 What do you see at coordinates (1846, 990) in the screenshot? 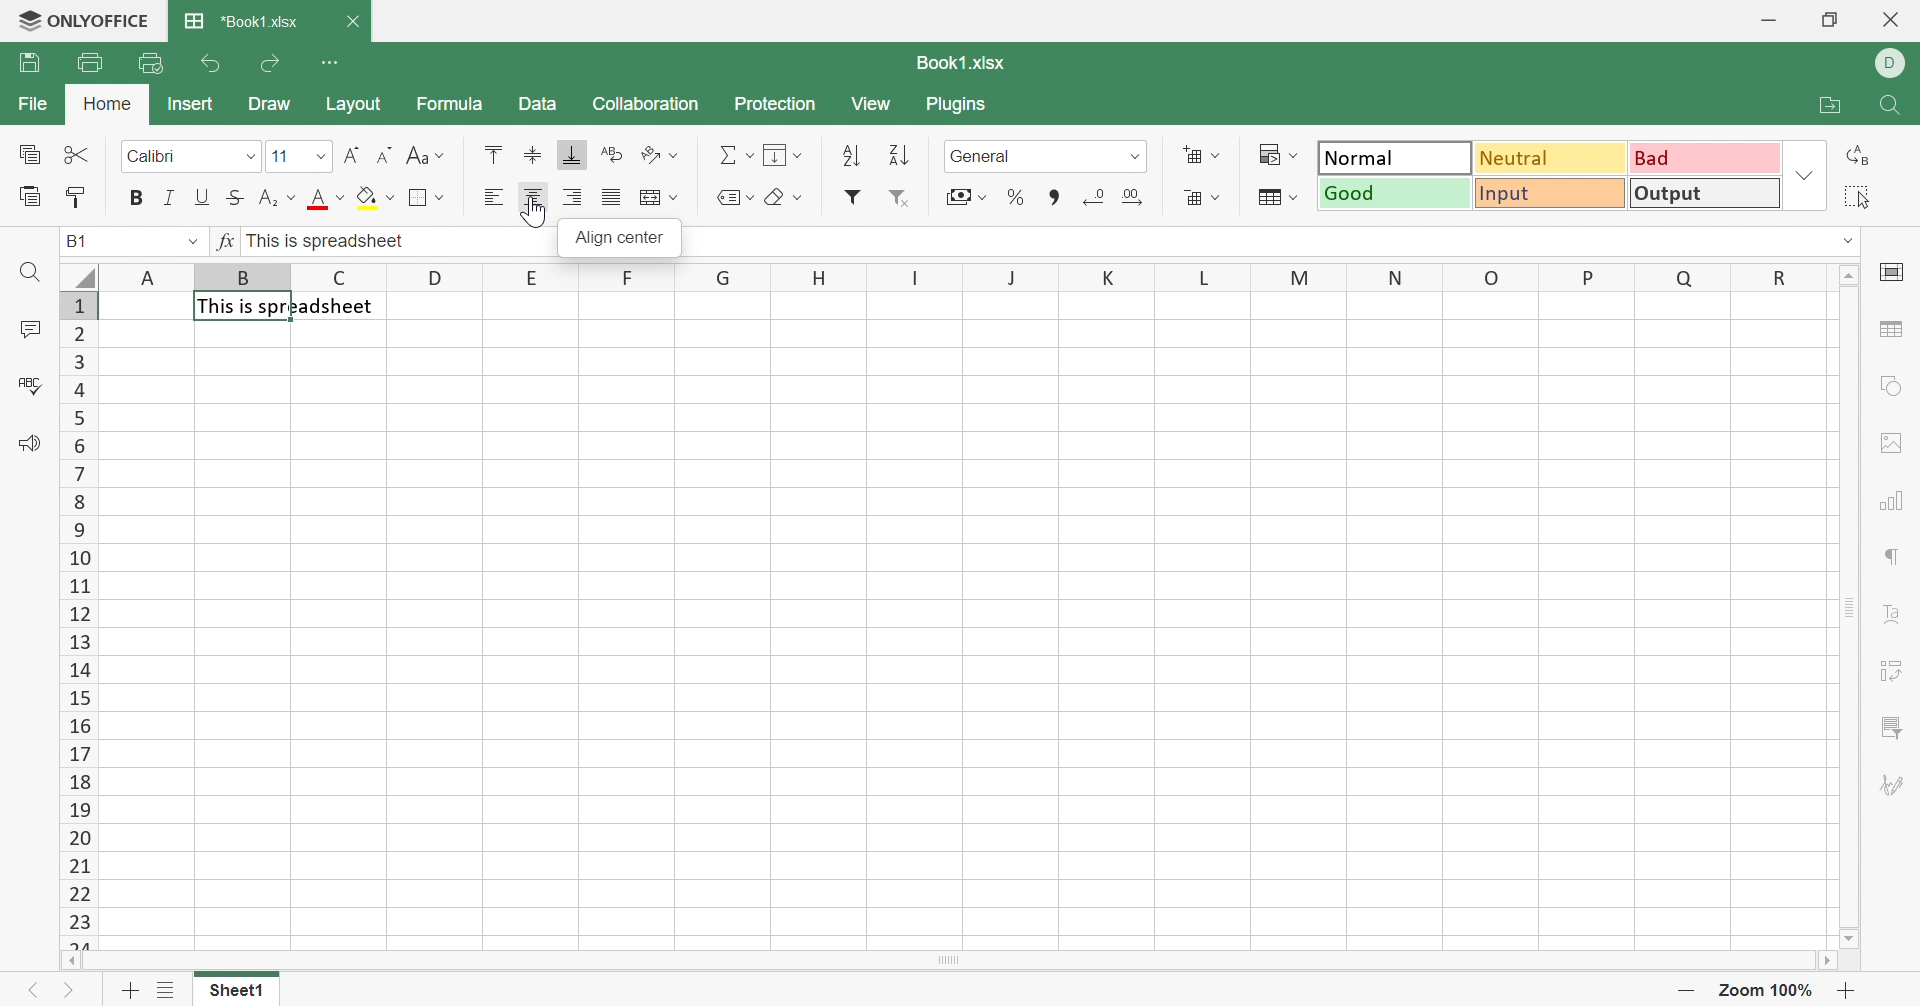
I see `Zoom In` at bounding box center [1846, 990].